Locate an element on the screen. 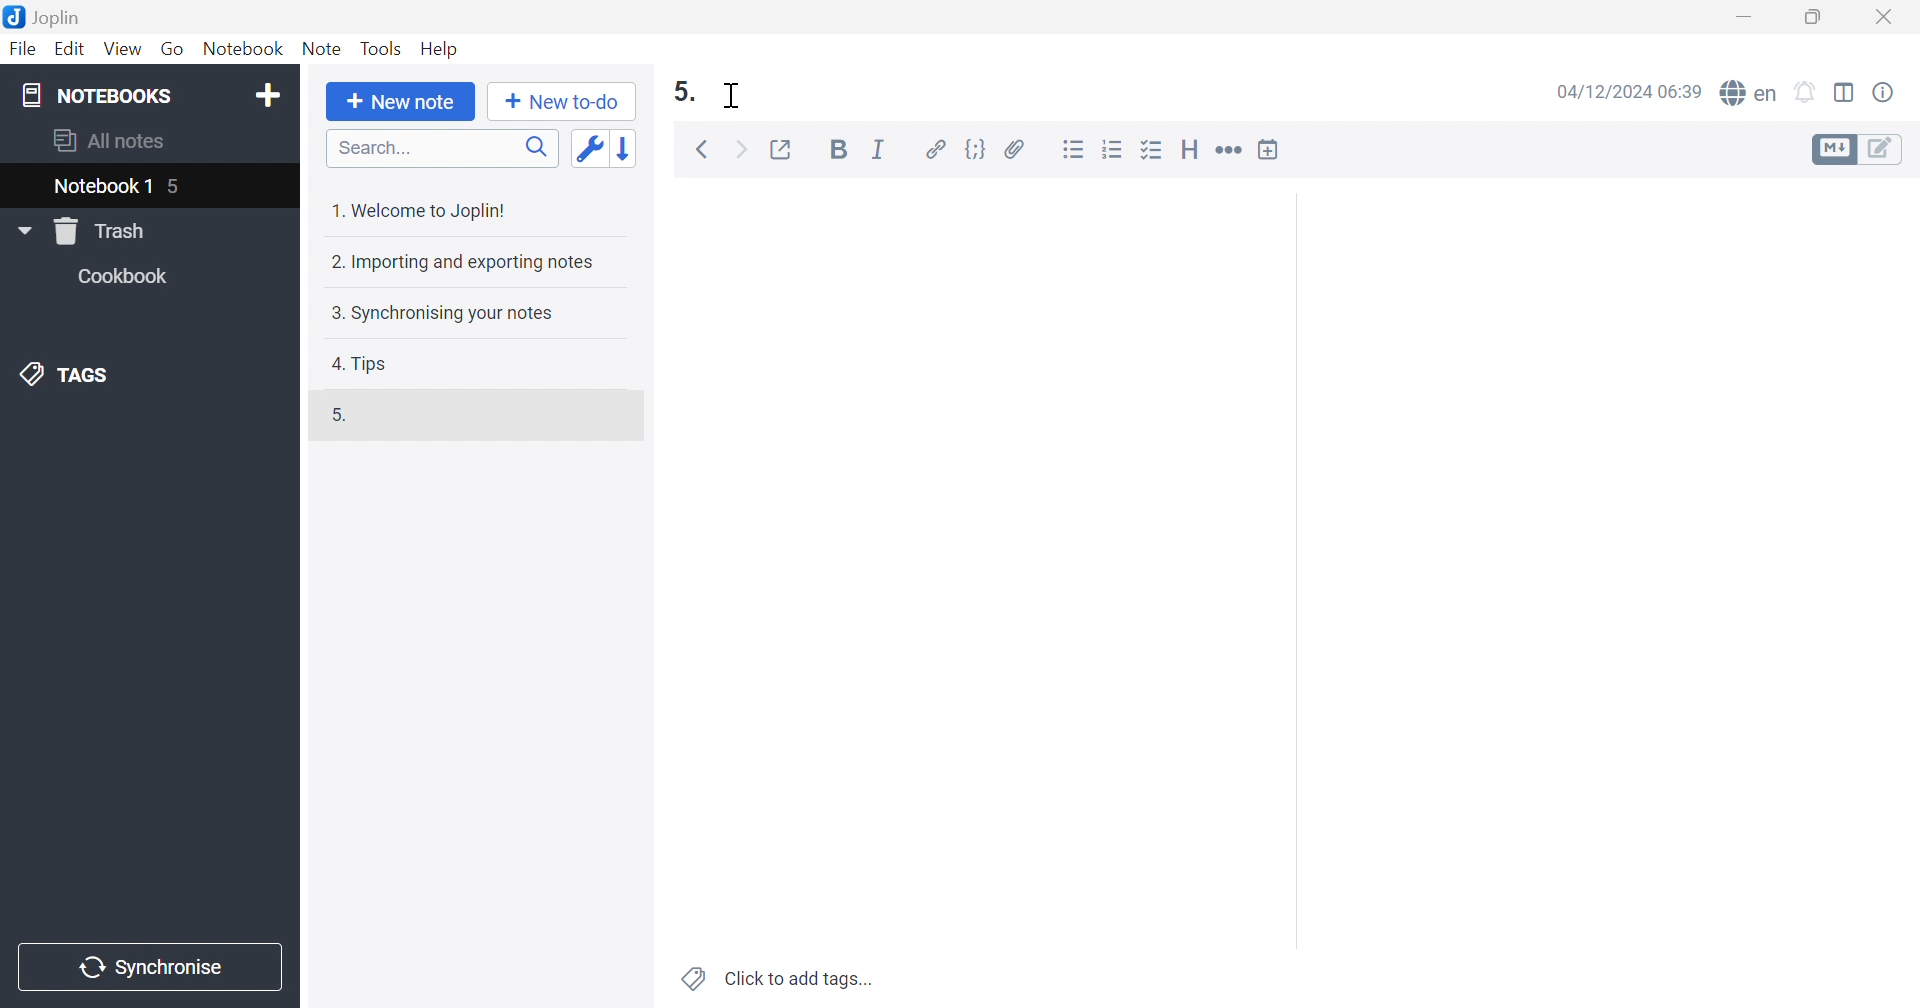  Click to add tags is located at coordinates (773, 981).